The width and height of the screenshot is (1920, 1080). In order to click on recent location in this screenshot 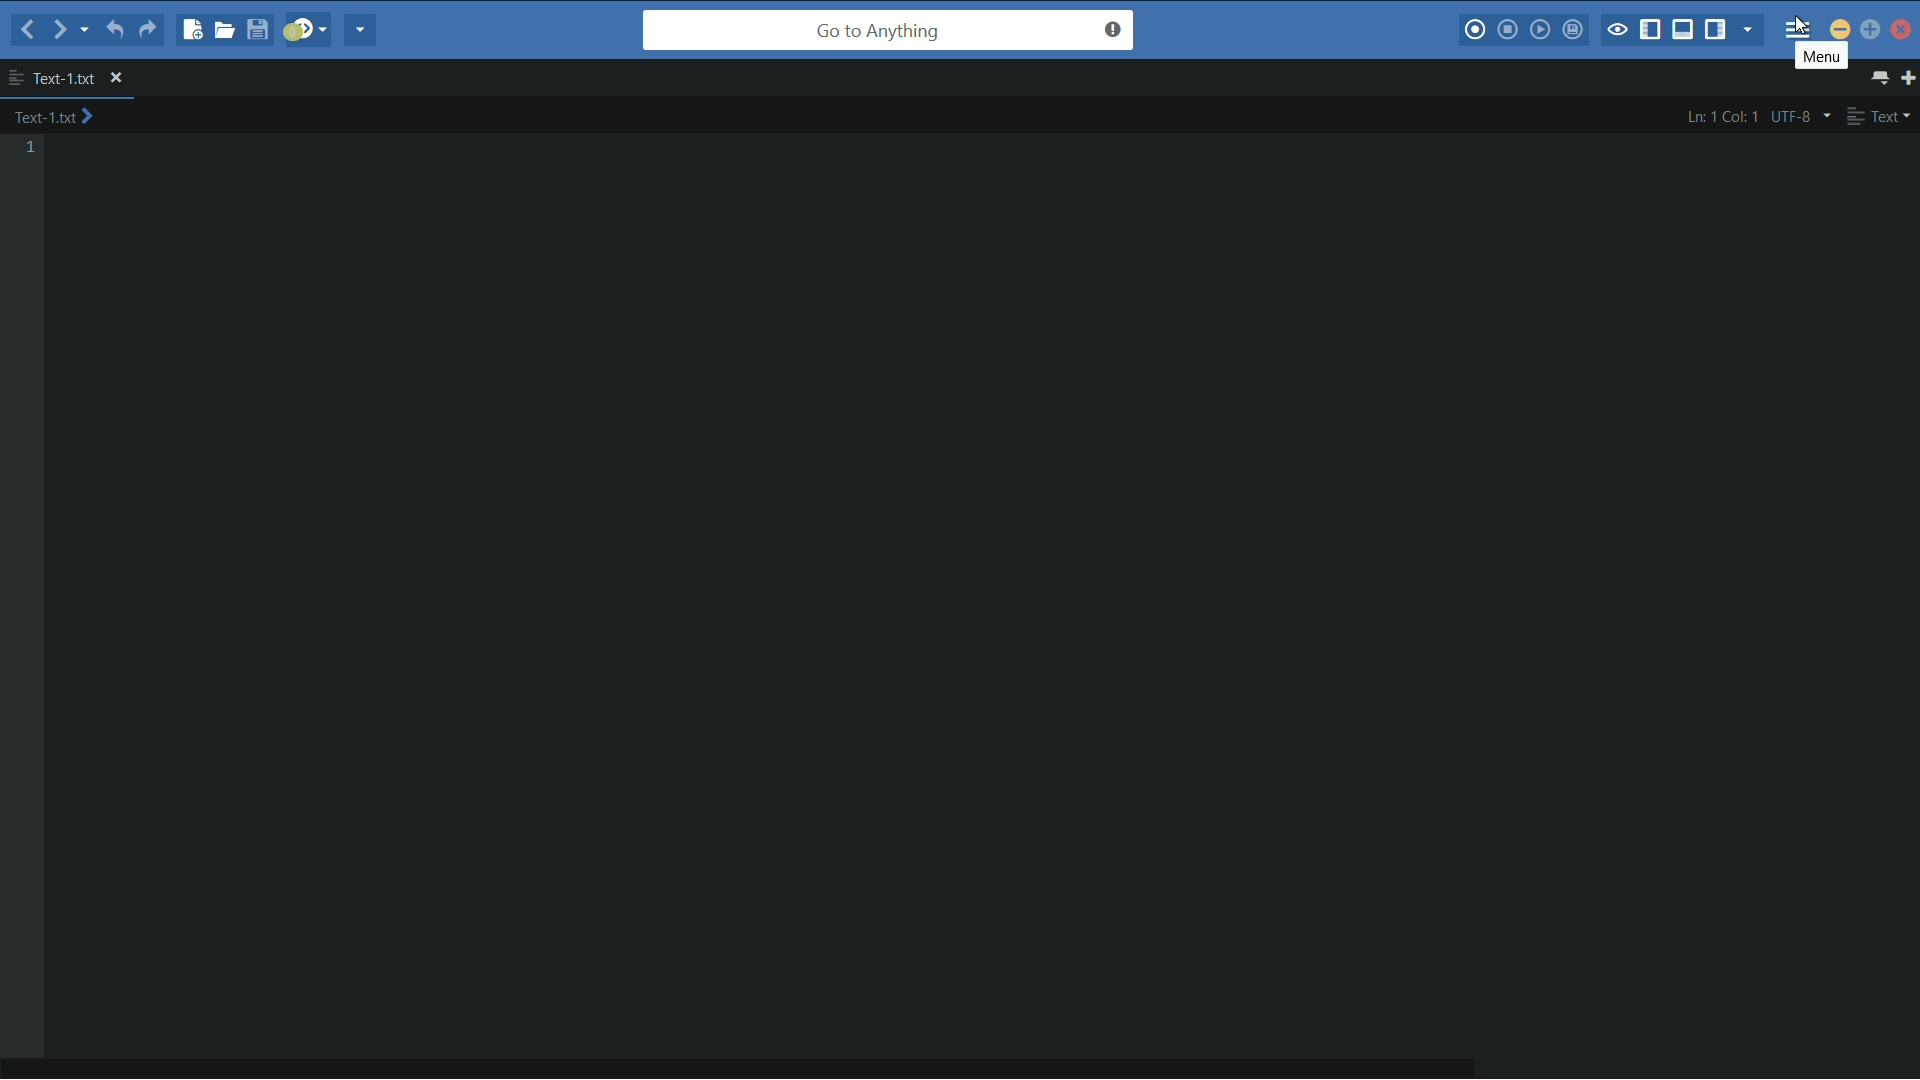, I will do `click(82, 33)`.